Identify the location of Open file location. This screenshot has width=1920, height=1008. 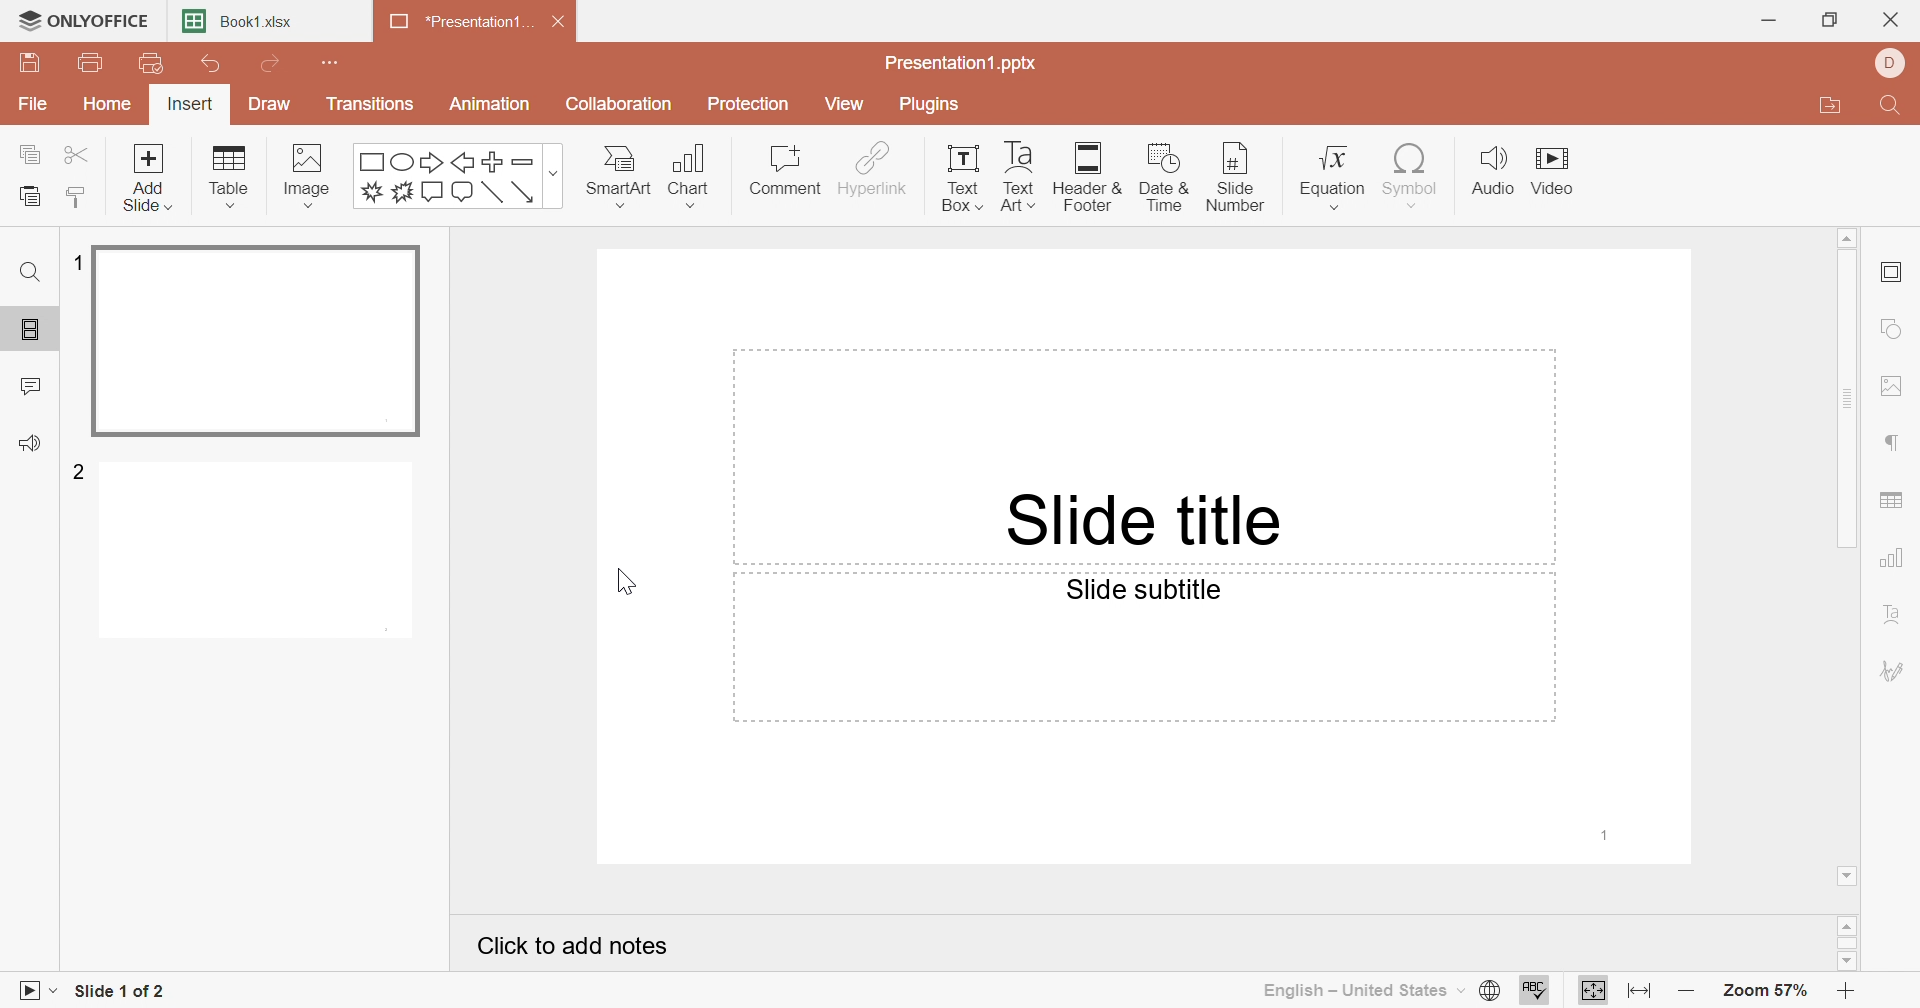
(1829, 108).